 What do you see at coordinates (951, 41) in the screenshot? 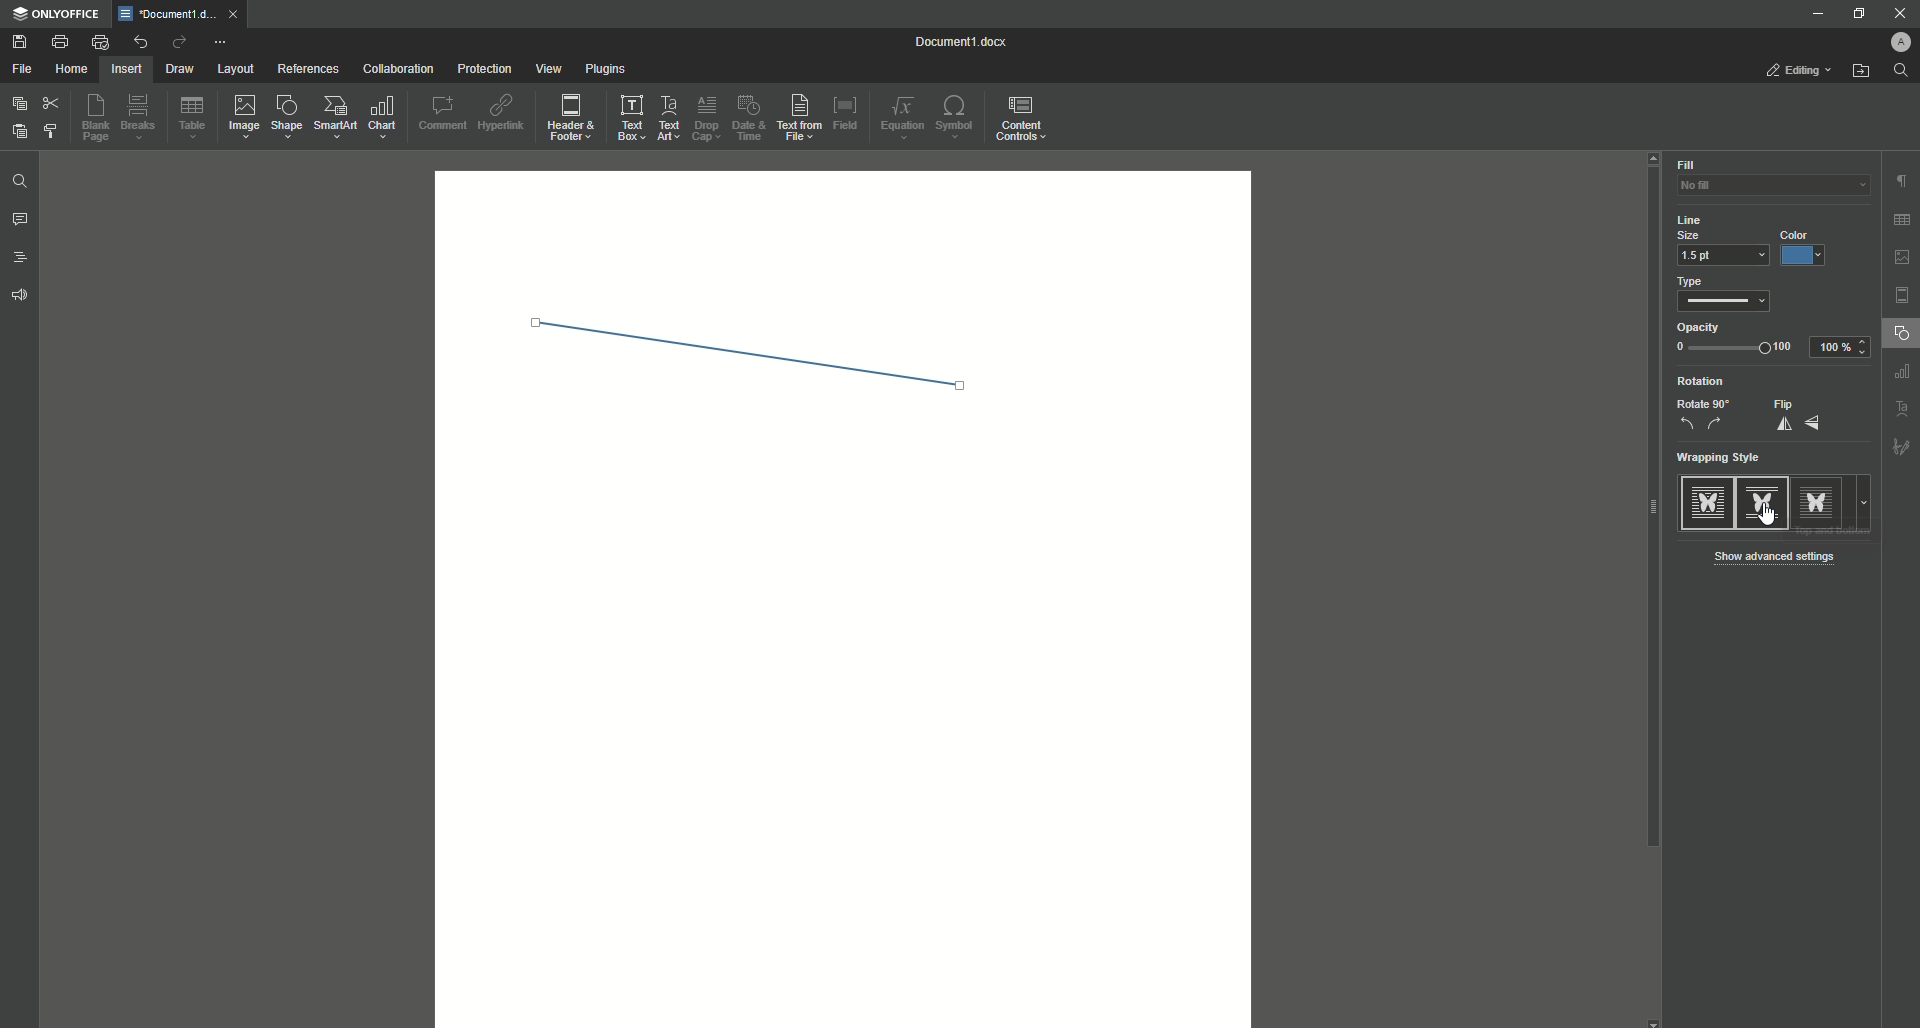
I see `Document1` at bounding box center [951, 41].